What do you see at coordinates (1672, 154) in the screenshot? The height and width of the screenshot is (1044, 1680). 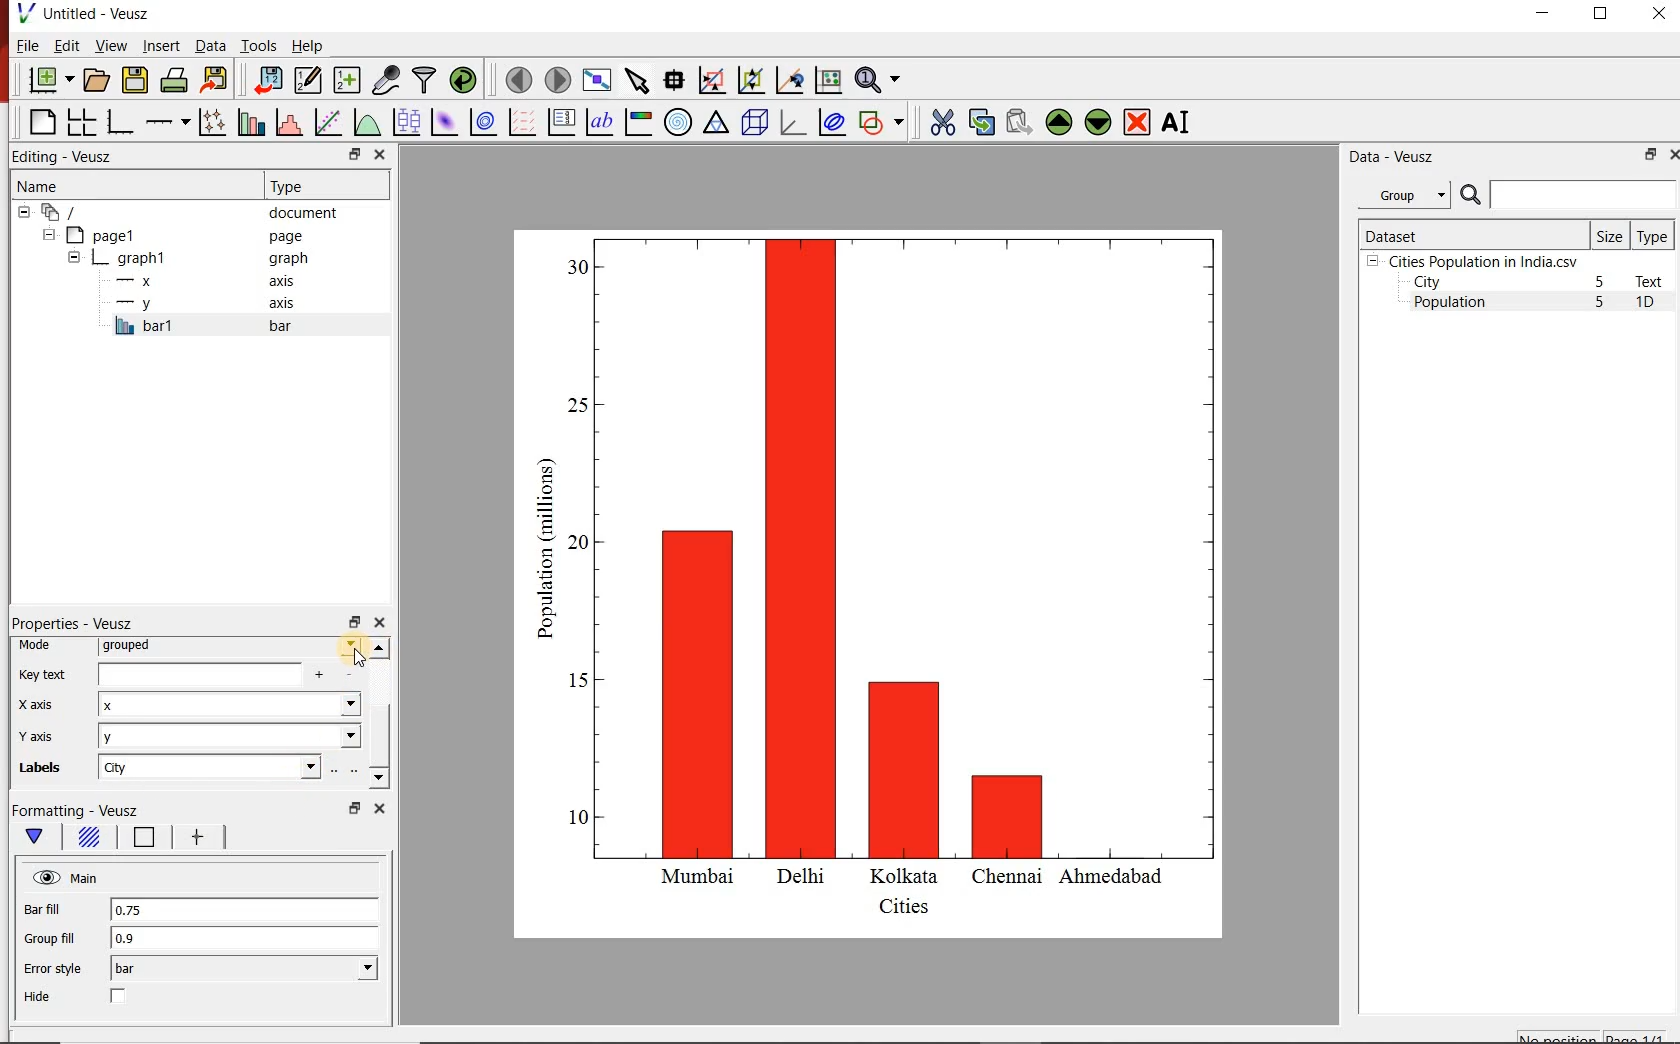 I see `close` at bounding box center [1672, 154].